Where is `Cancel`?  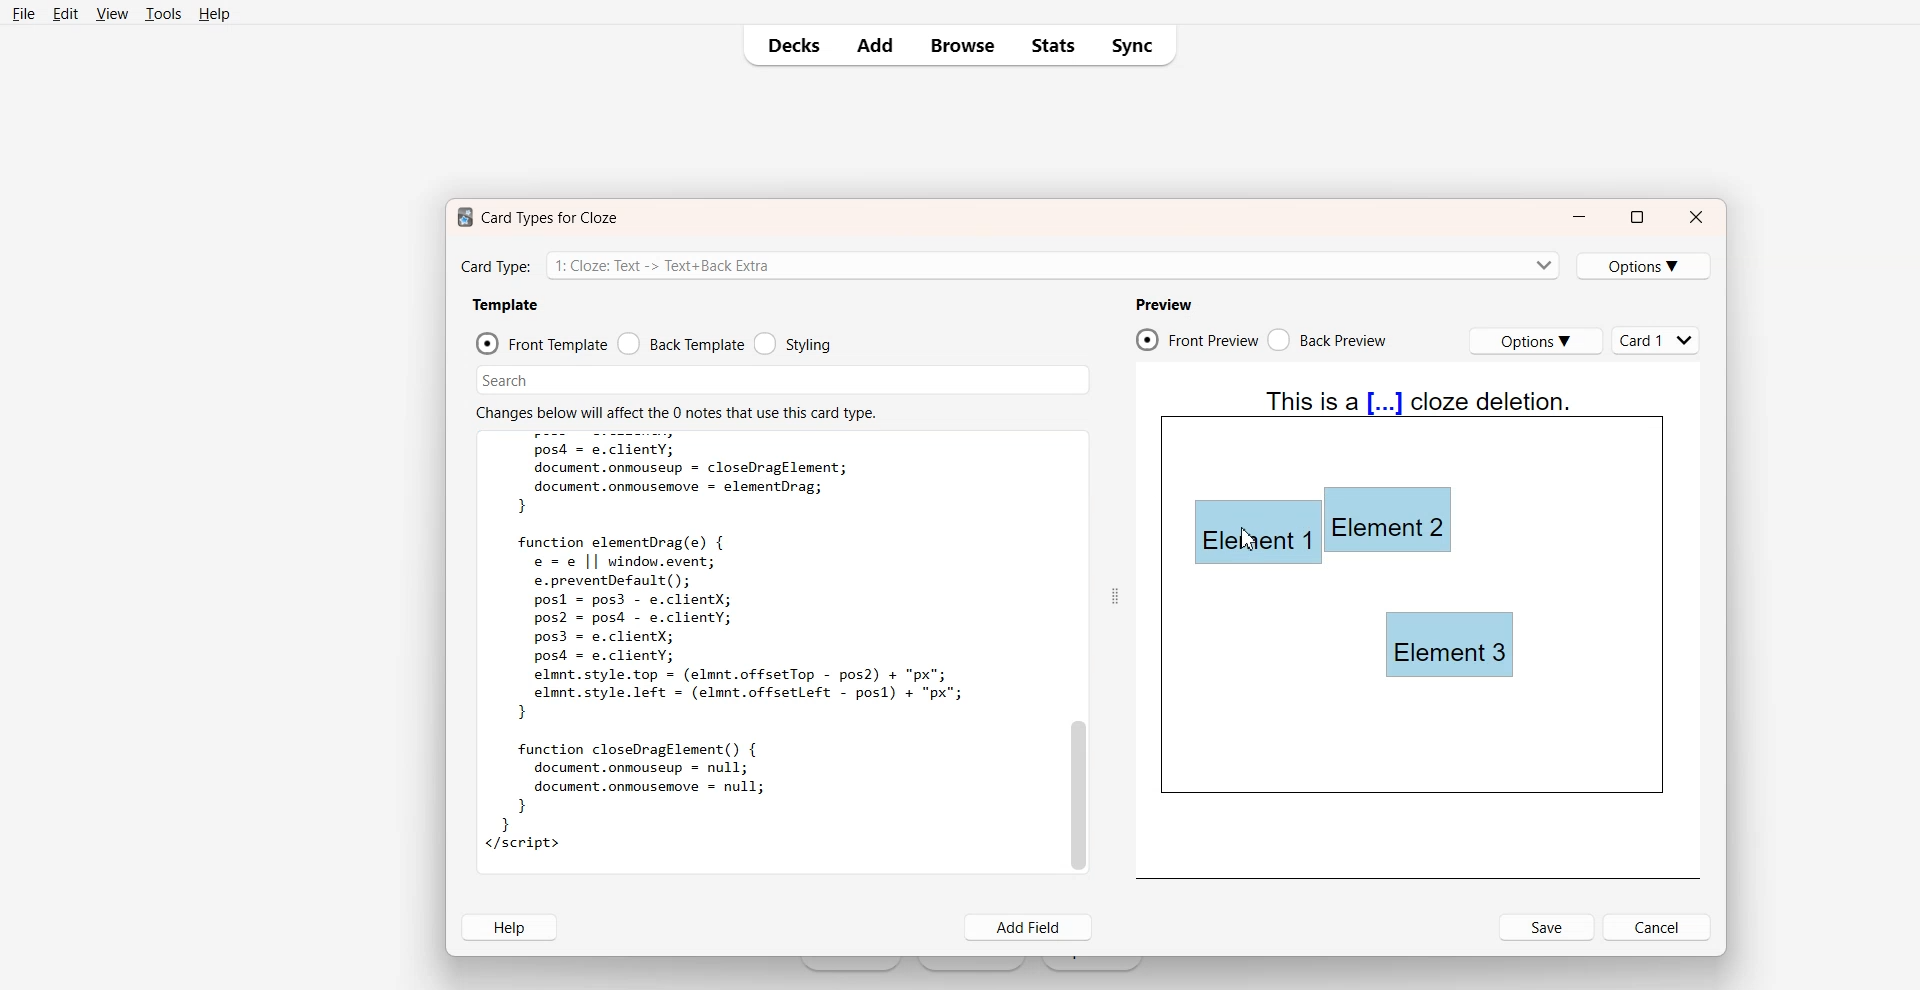 Cancel is located at coordinates (1659, 927).